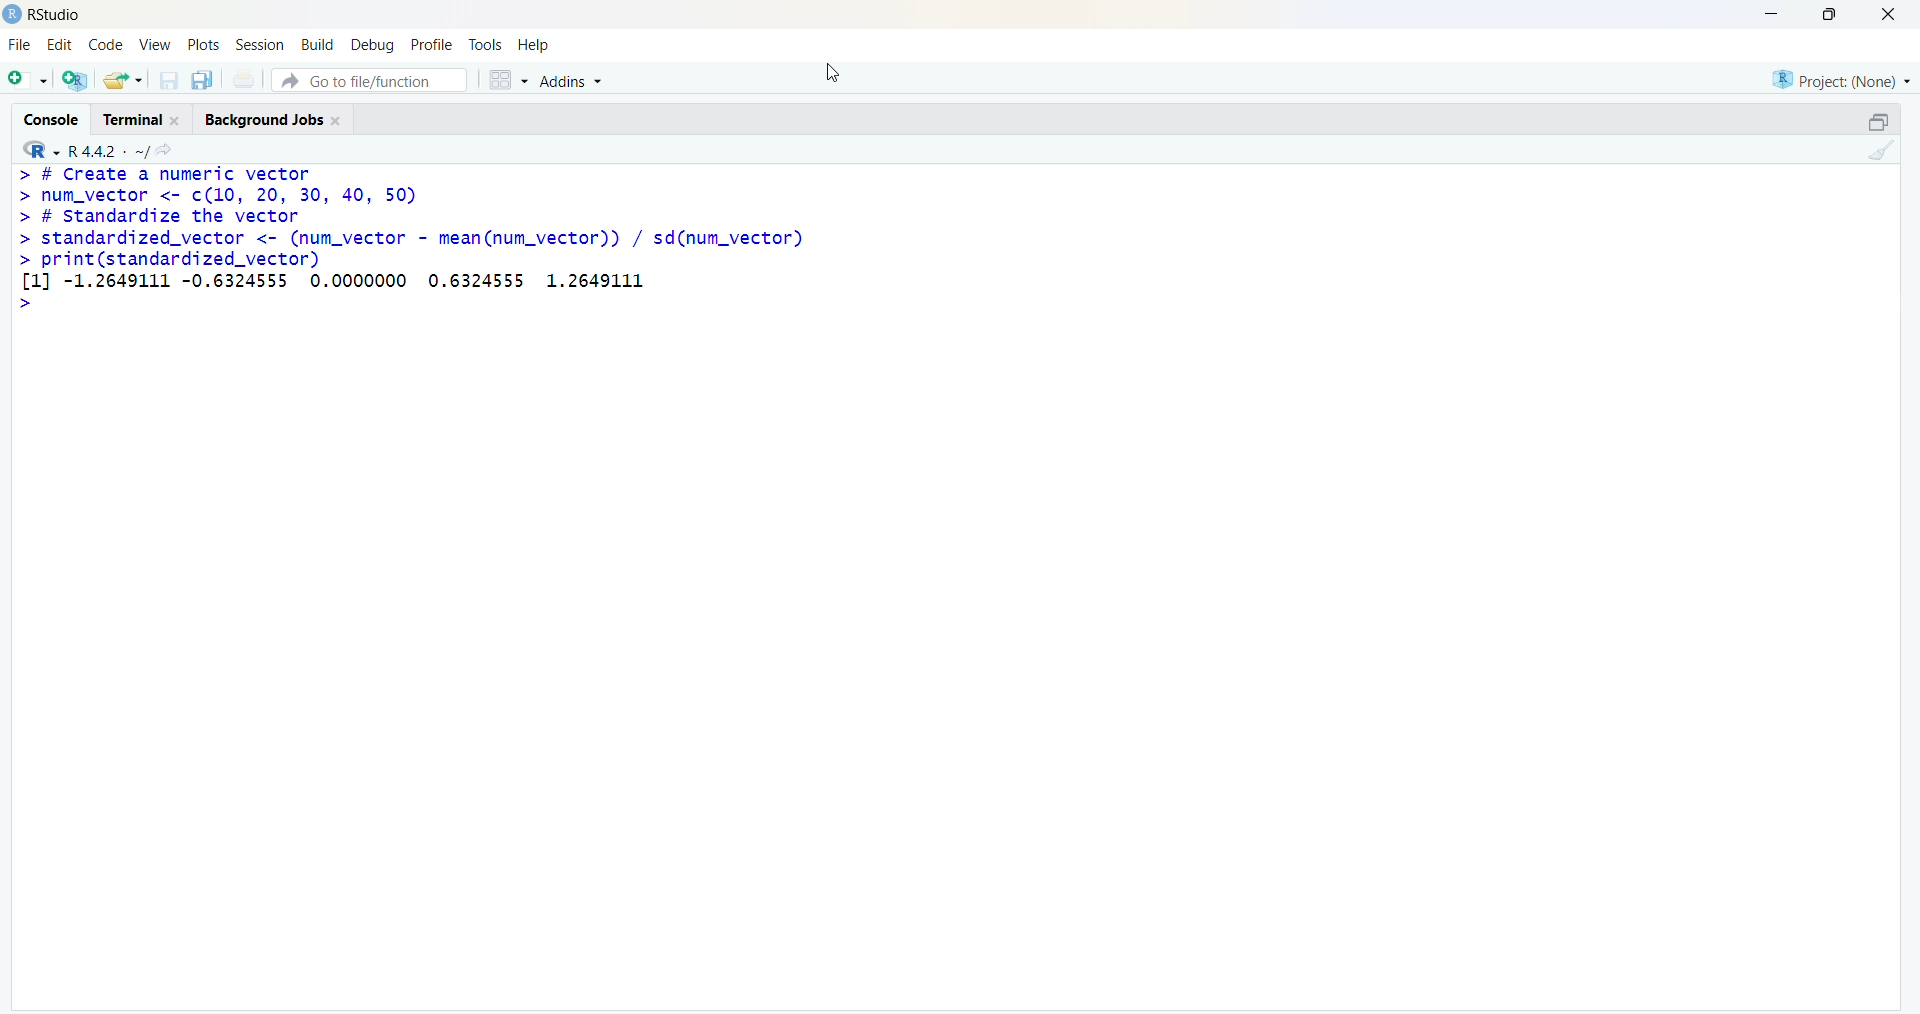 Image resolution: width=1920 pixels, height=1014 pixels. I want to click on console, so click(52, 120).